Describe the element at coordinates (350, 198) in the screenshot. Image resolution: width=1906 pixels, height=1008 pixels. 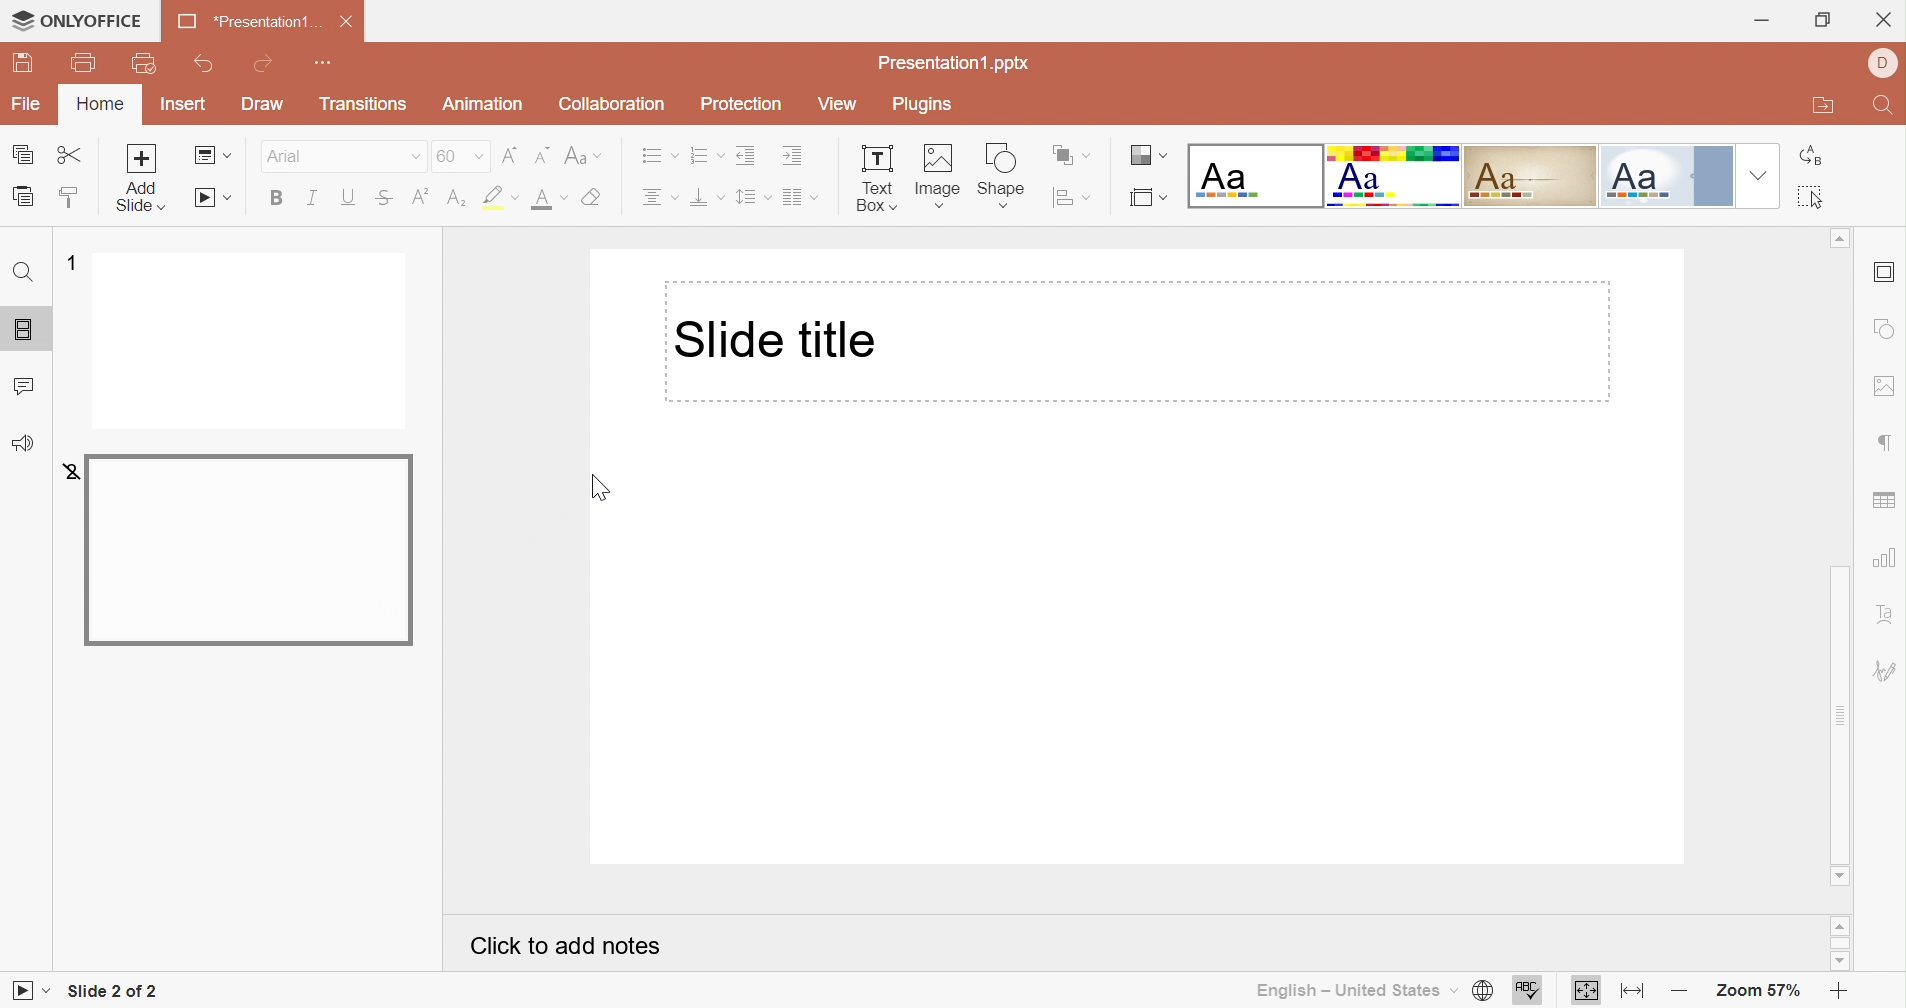
I see `Underline` at that location.